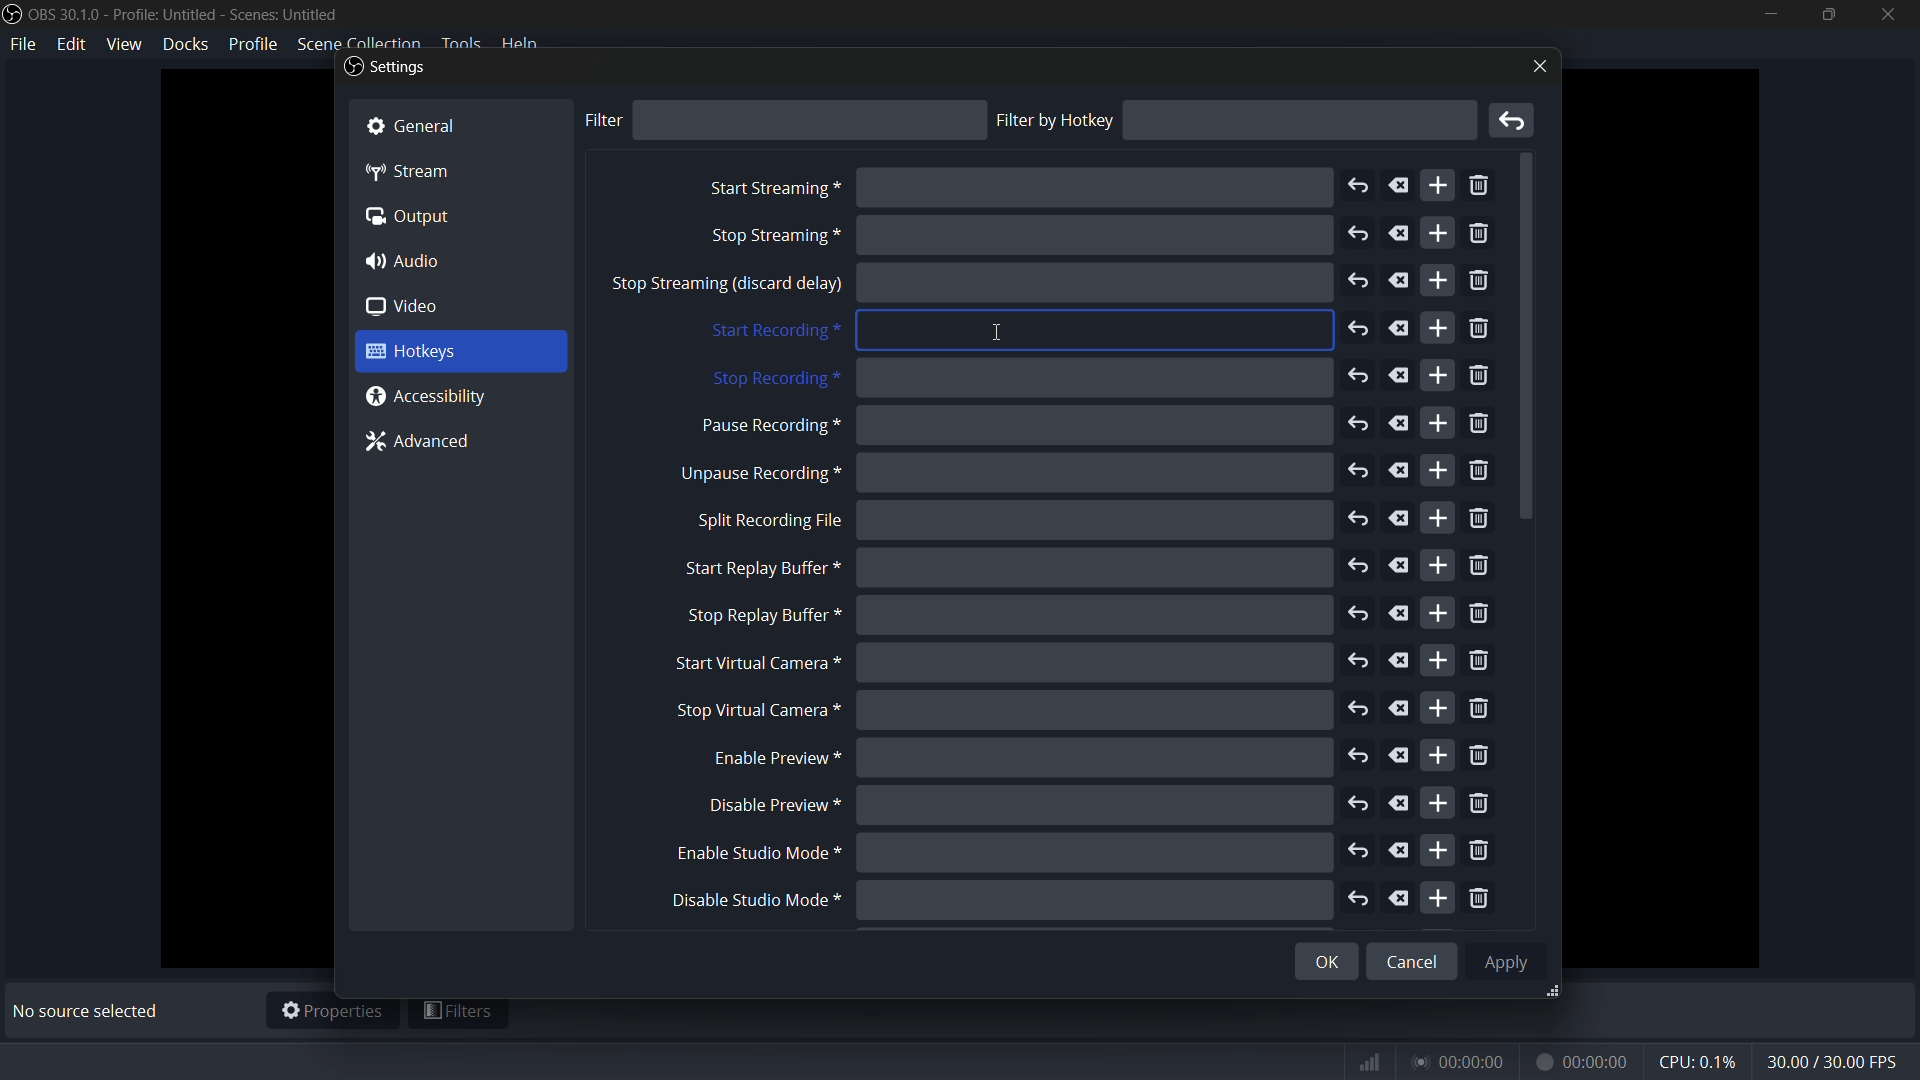 Image resolution: width=1920 pixels, height=1080 pixels. What do you see at coordinates (1399, 234) in the screenshot?
I see `` at bounding box center [1399, 234].